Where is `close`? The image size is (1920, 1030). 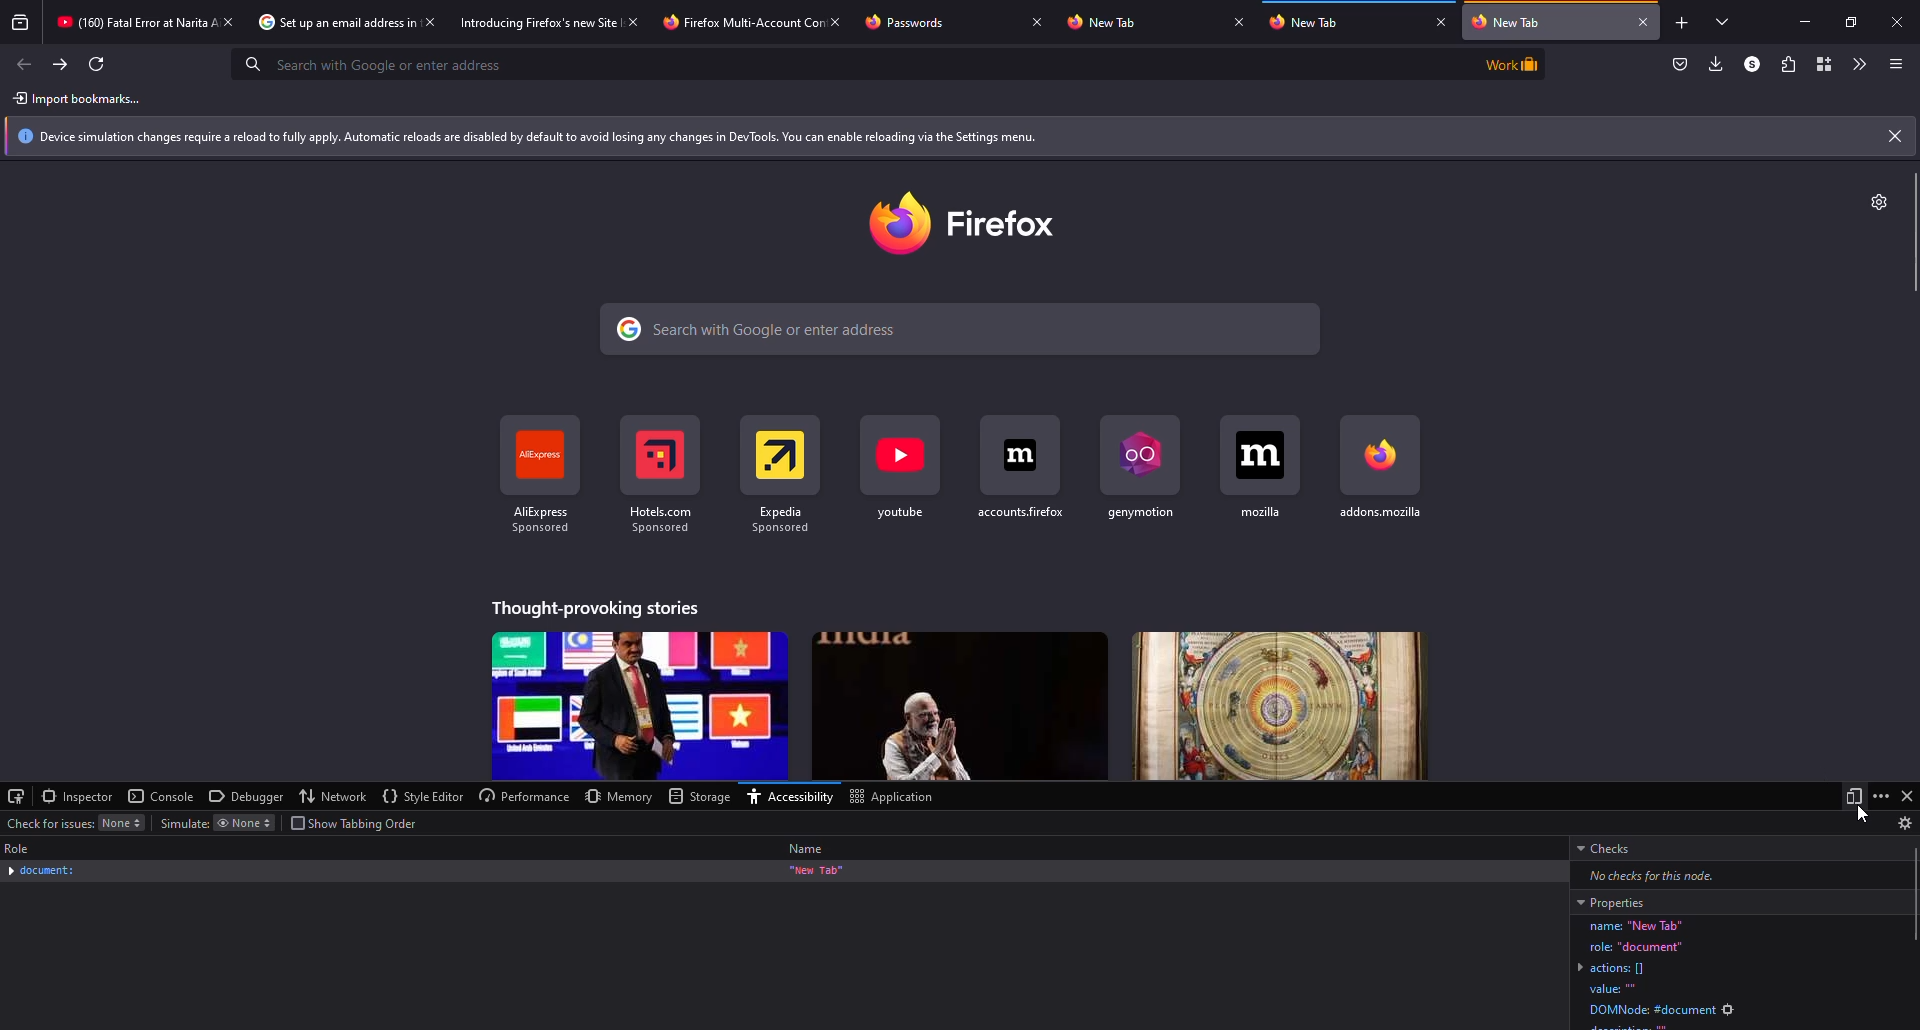 close is located at coordinates (1644, 21).